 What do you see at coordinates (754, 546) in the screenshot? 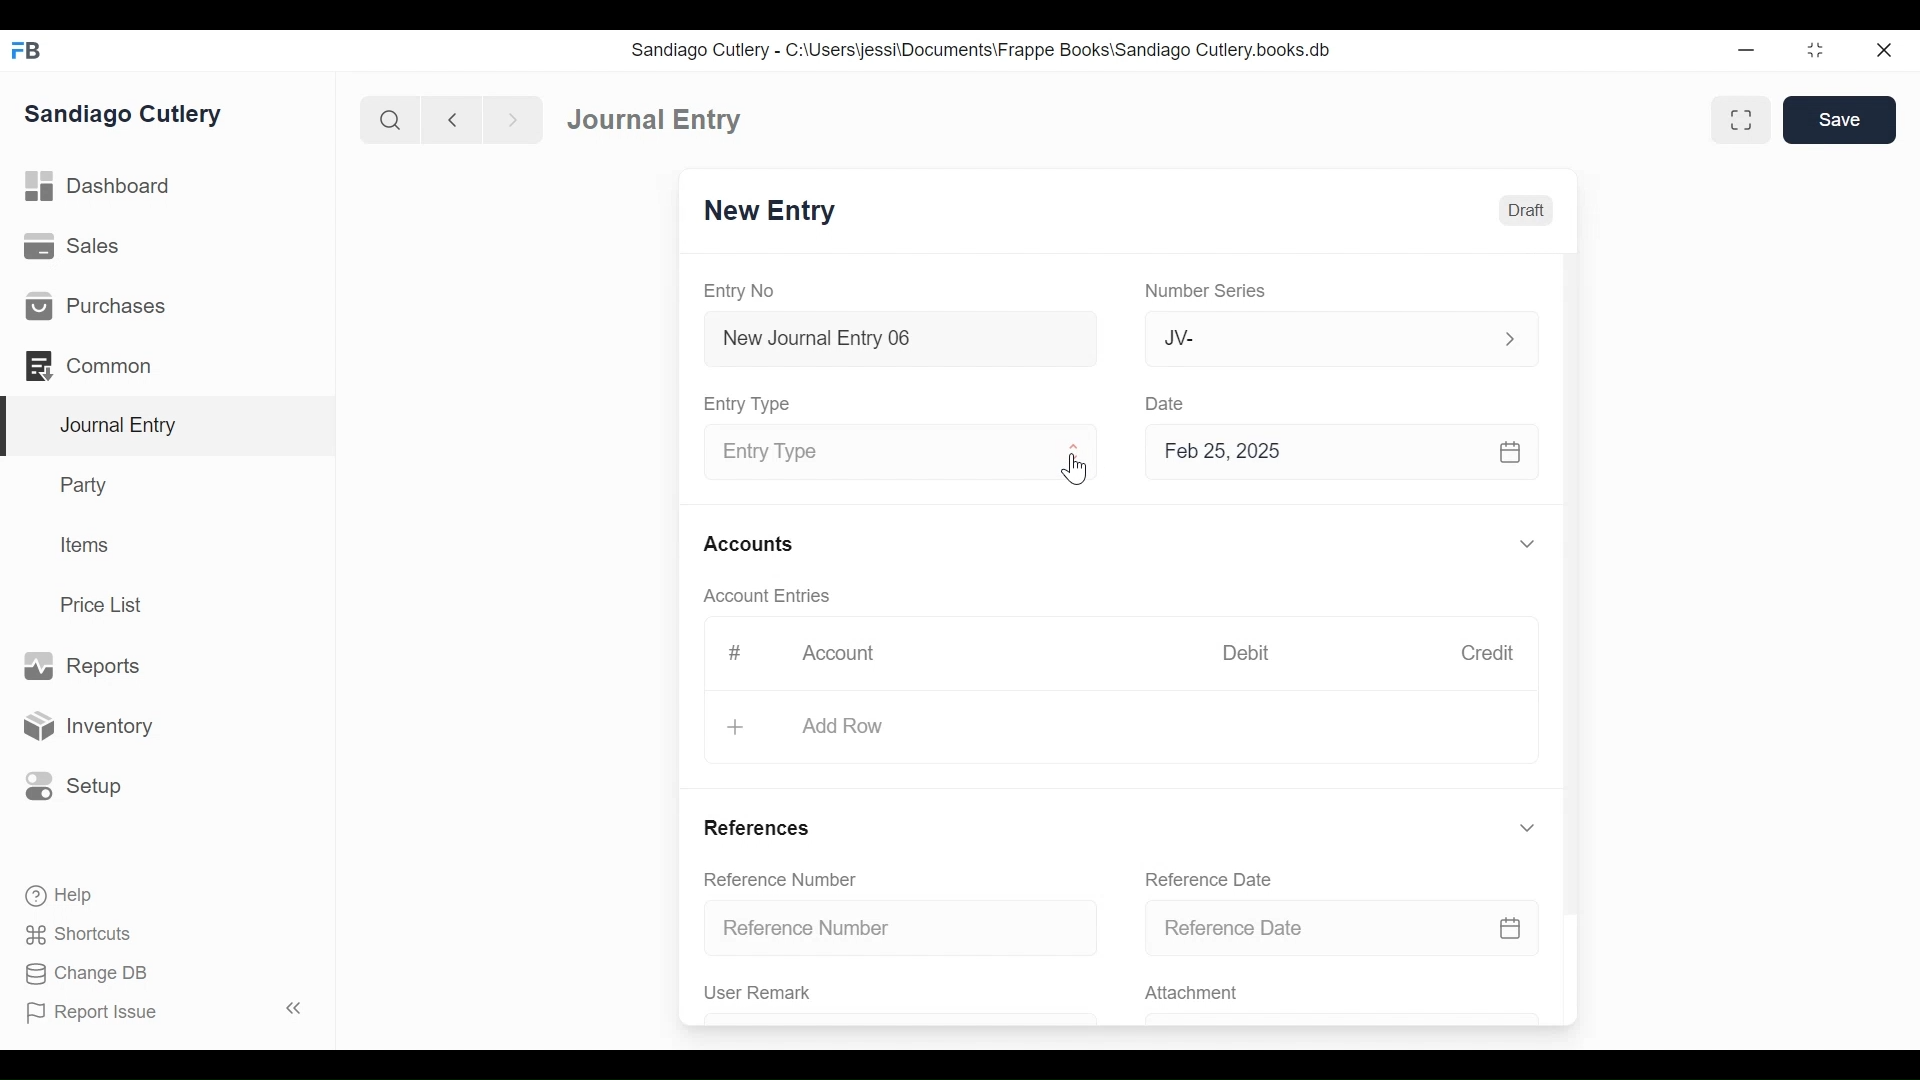
I see `Accounts` at bounding box center [754, 546].